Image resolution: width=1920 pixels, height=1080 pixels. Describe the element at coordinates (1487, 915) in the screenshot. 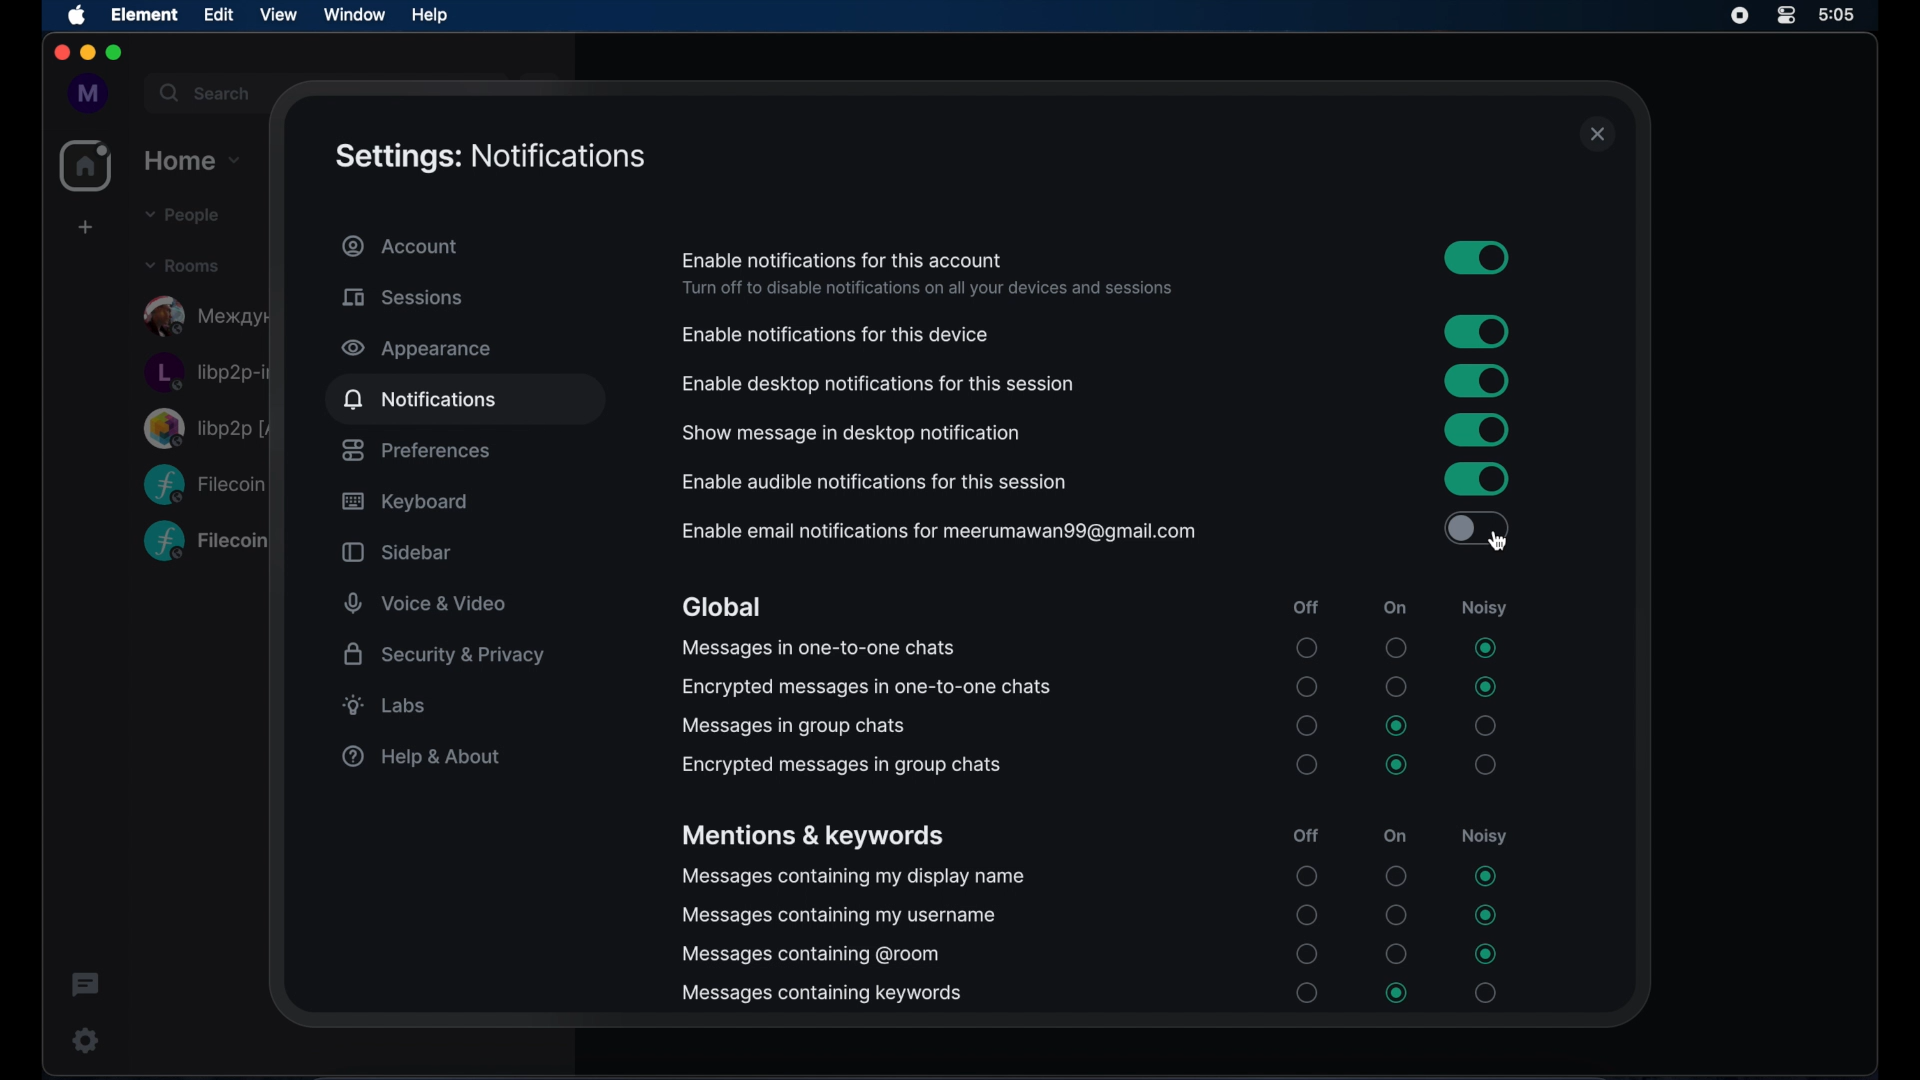

I see `radio button` at that location.